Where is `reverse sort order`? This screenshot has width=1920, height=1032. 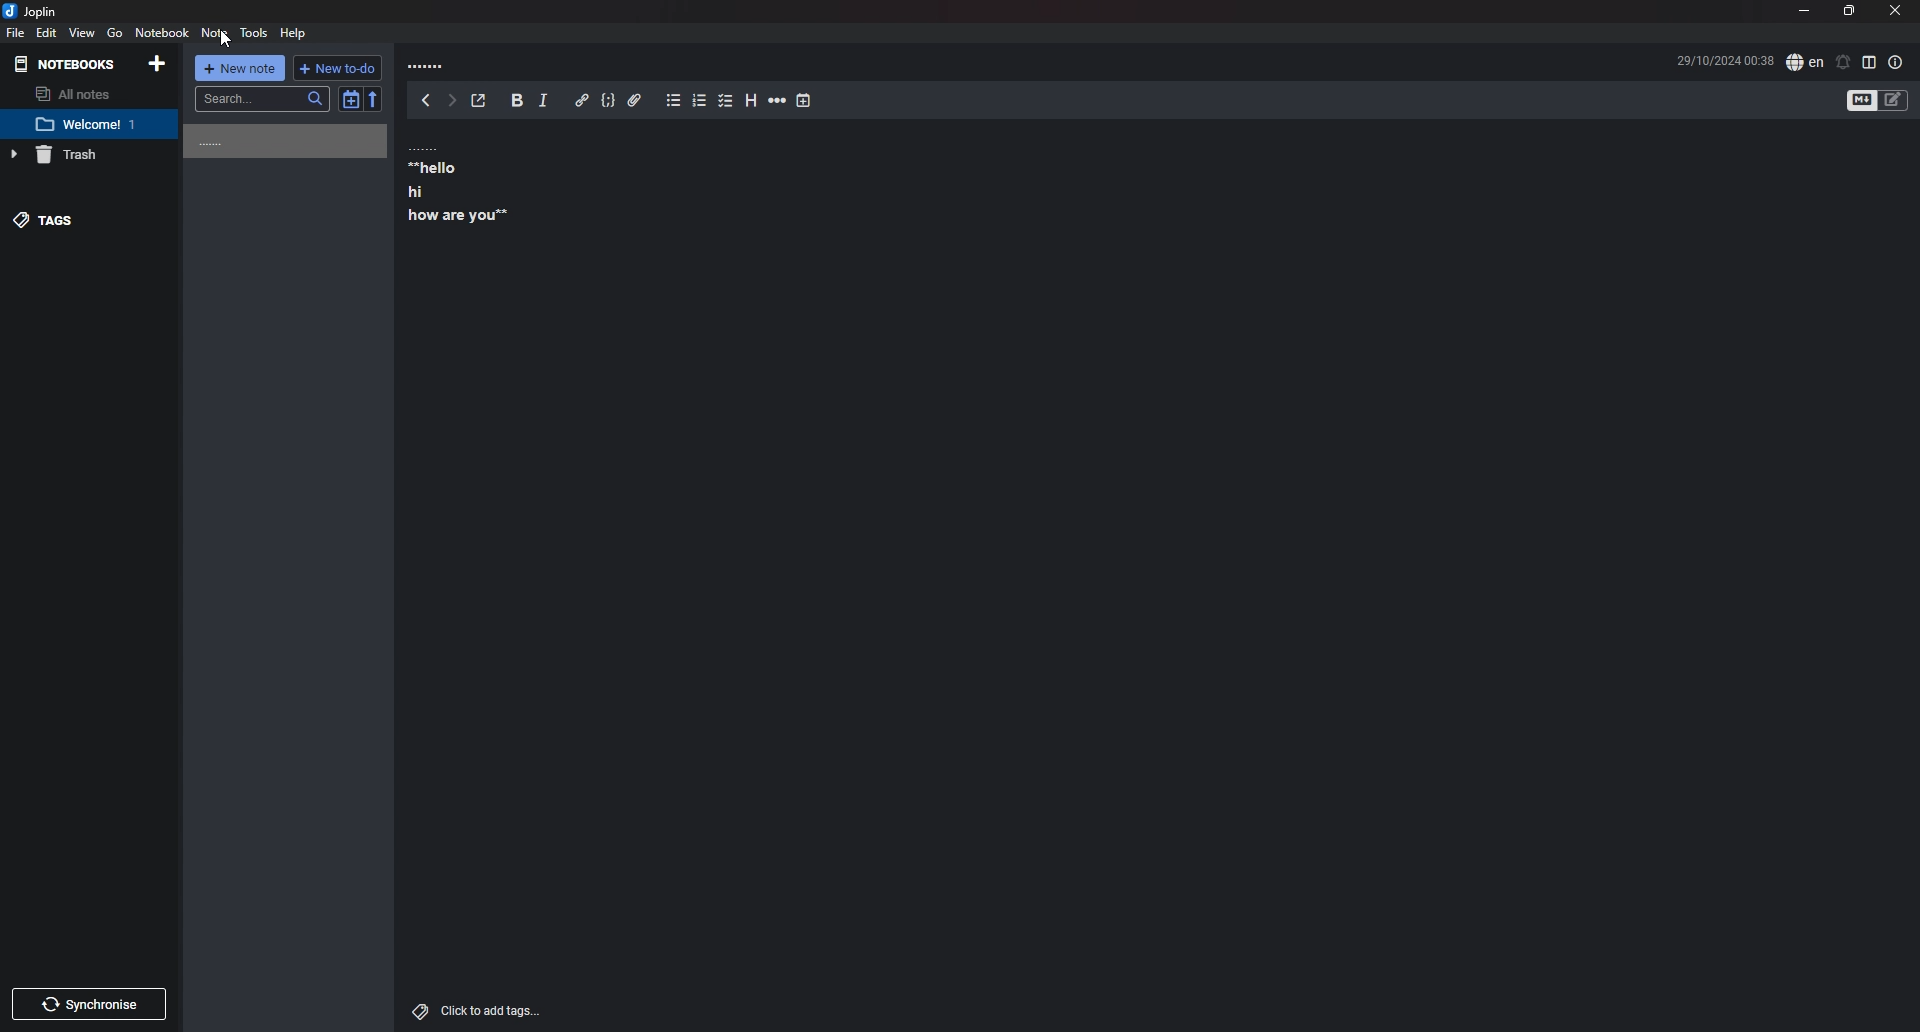
reverse sort order is located at coordinates (371, 98).